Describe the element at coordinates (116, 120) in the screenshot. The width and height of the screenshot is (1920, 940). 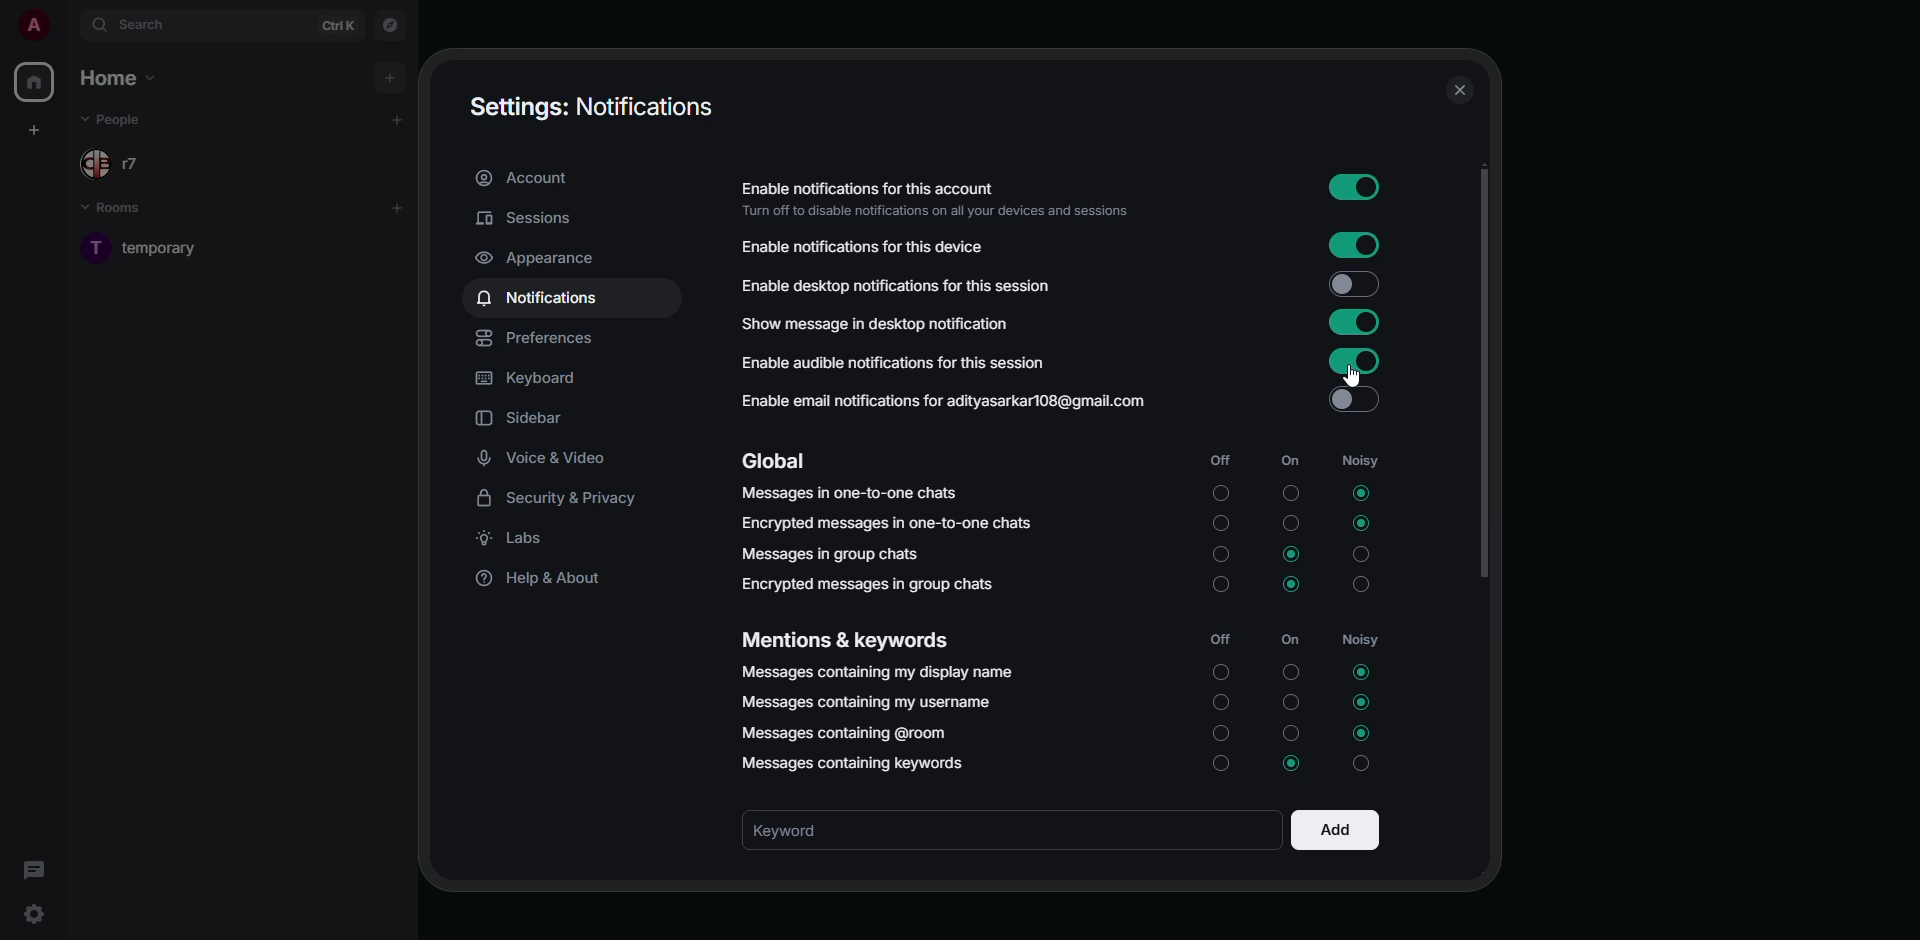
I see `people` at that location.